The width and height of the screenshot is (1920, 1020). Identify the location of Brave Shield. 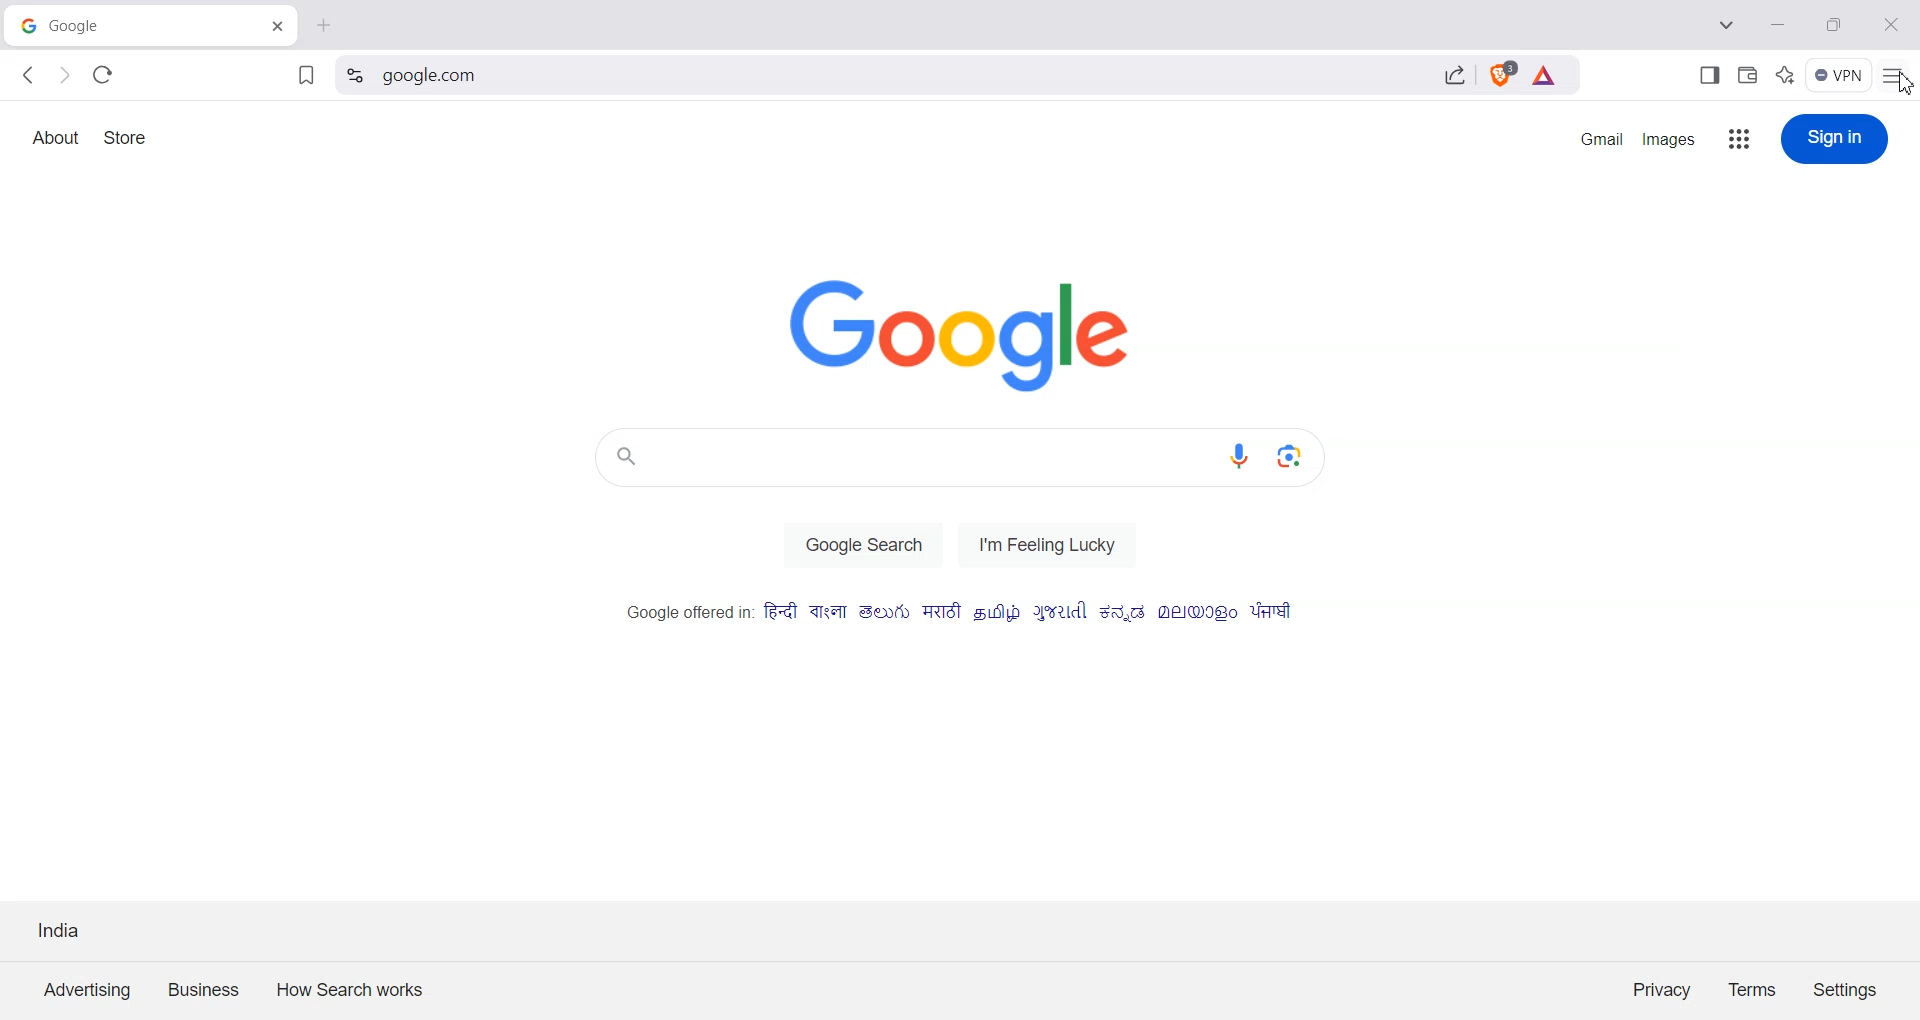
(1500, 78).